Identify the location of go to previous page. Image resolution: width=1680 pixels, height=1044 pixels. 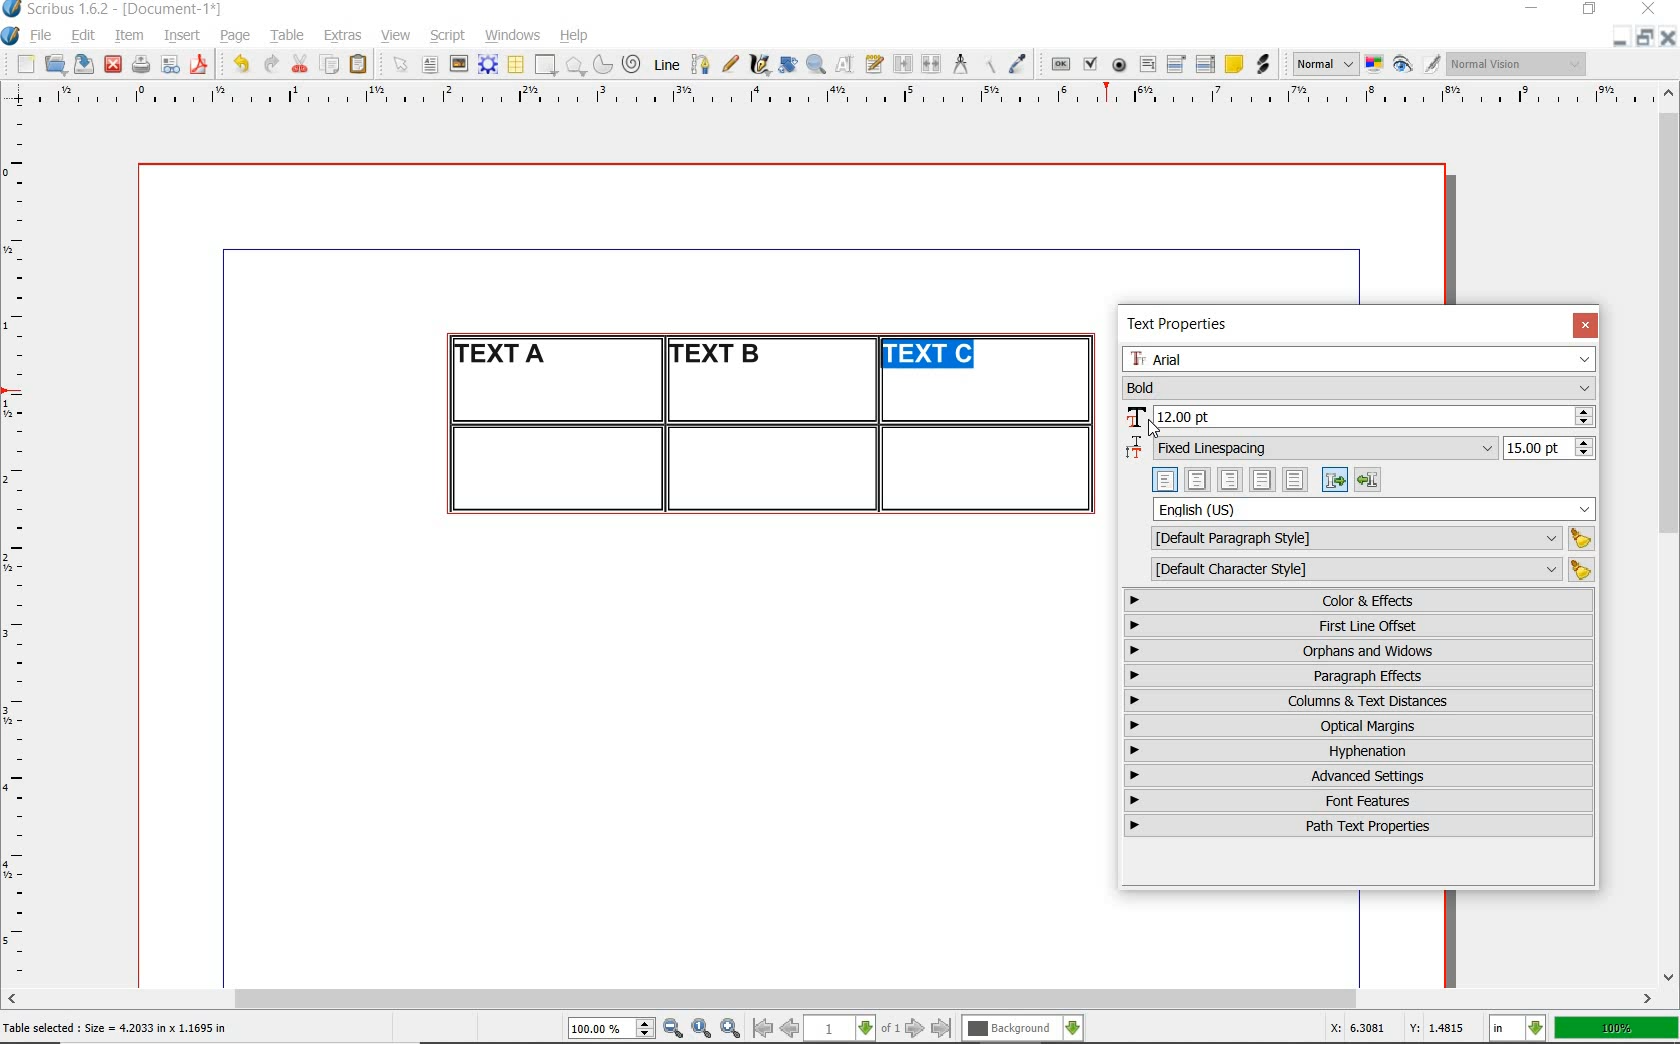
(789, 1029).